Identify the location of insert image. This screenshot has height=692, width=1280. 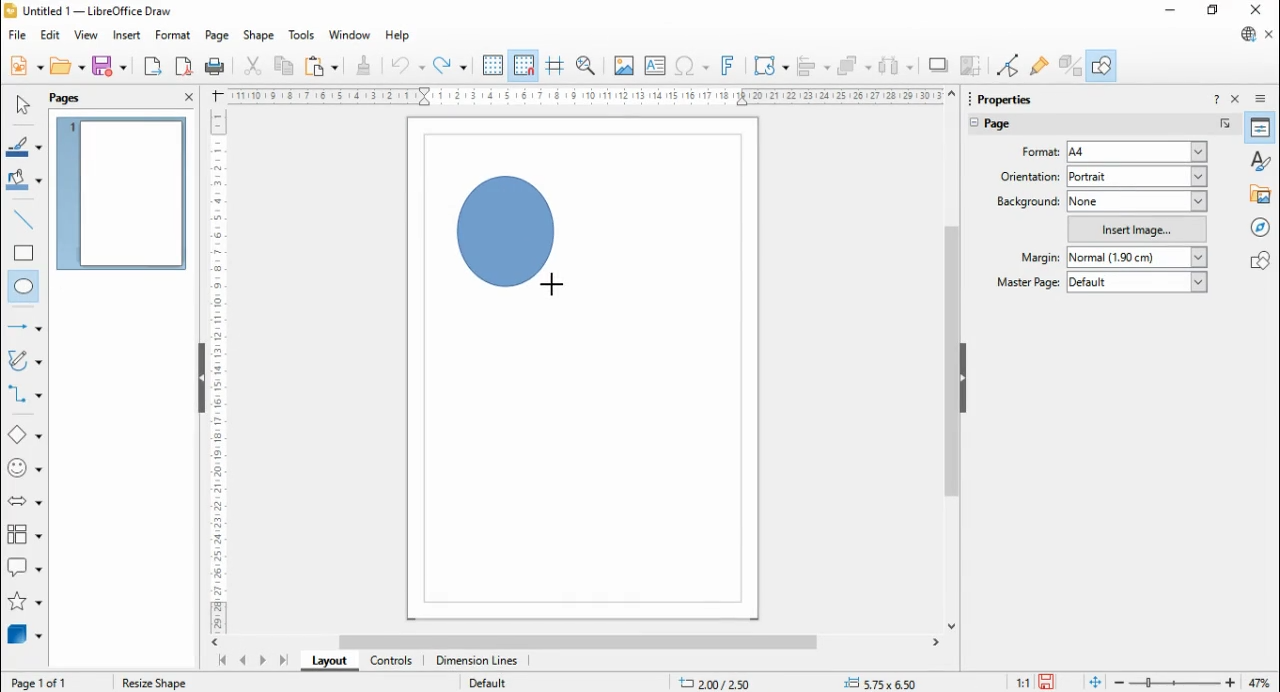
(623, 65).